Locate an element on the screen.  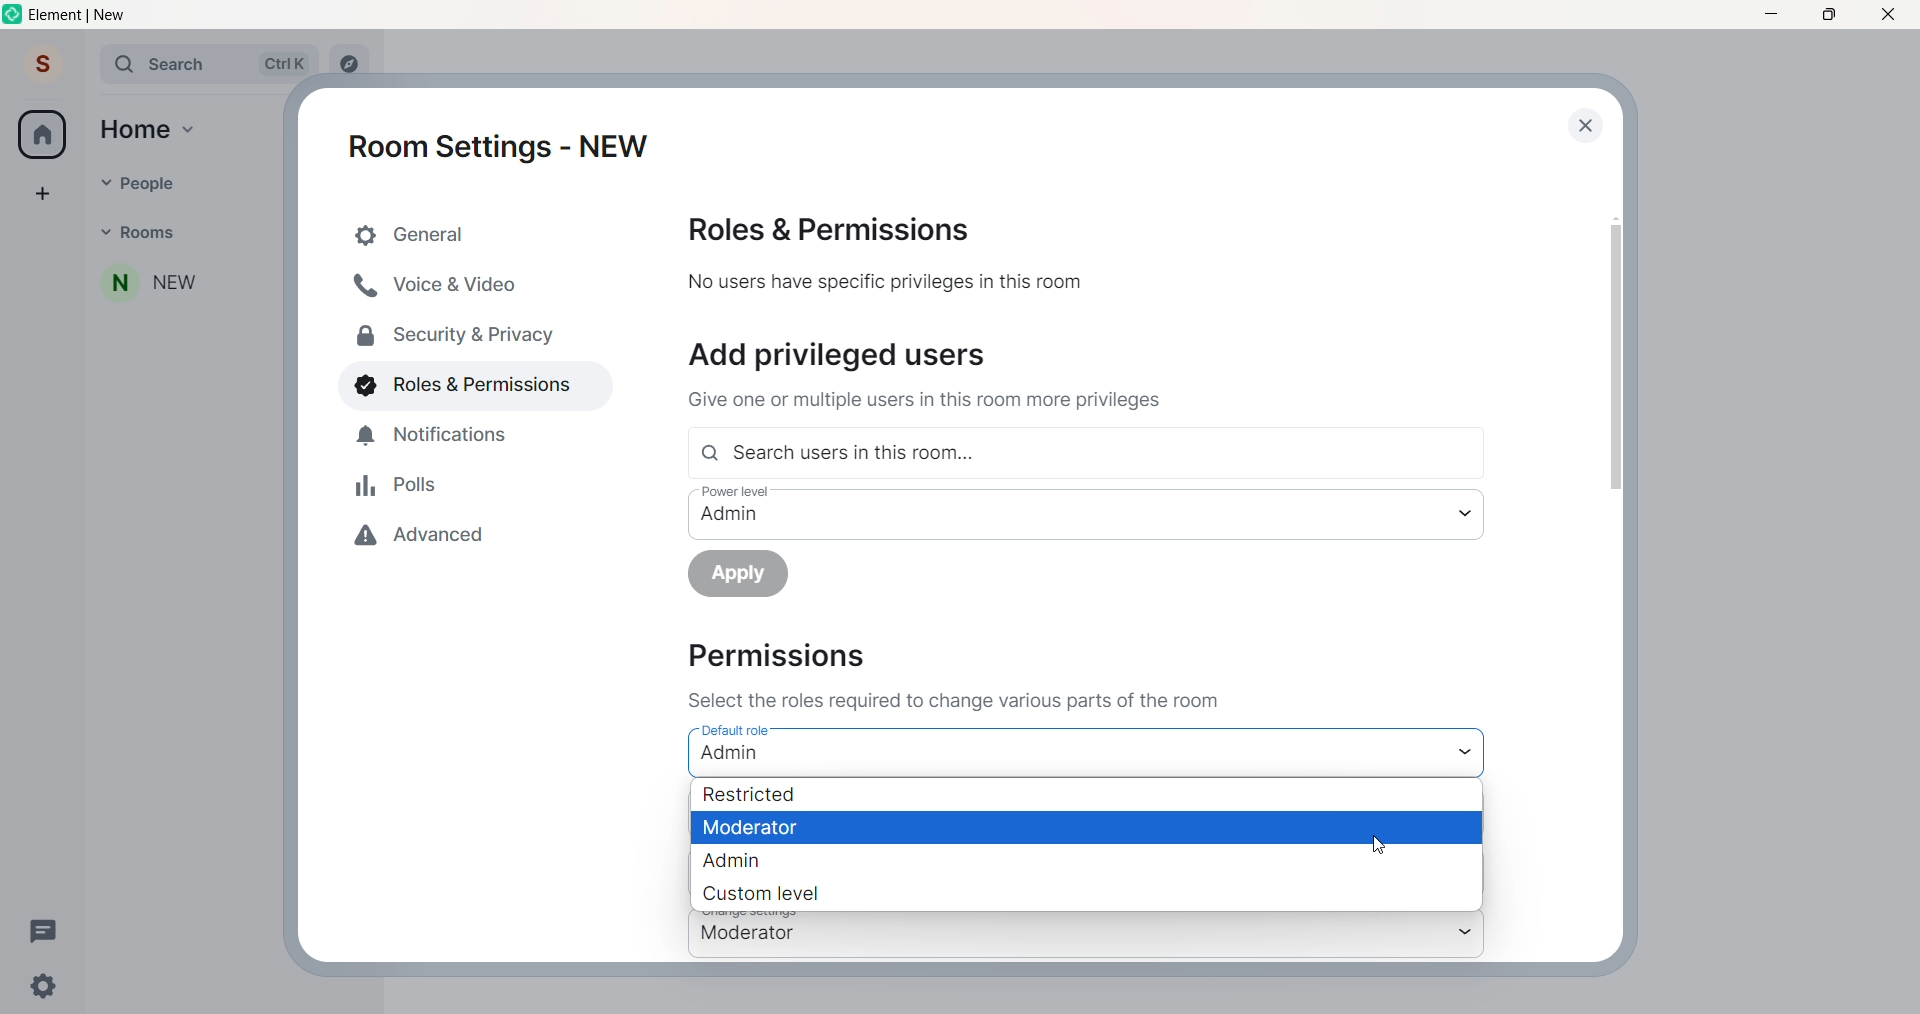
threads is located at coordinates (50, 934).